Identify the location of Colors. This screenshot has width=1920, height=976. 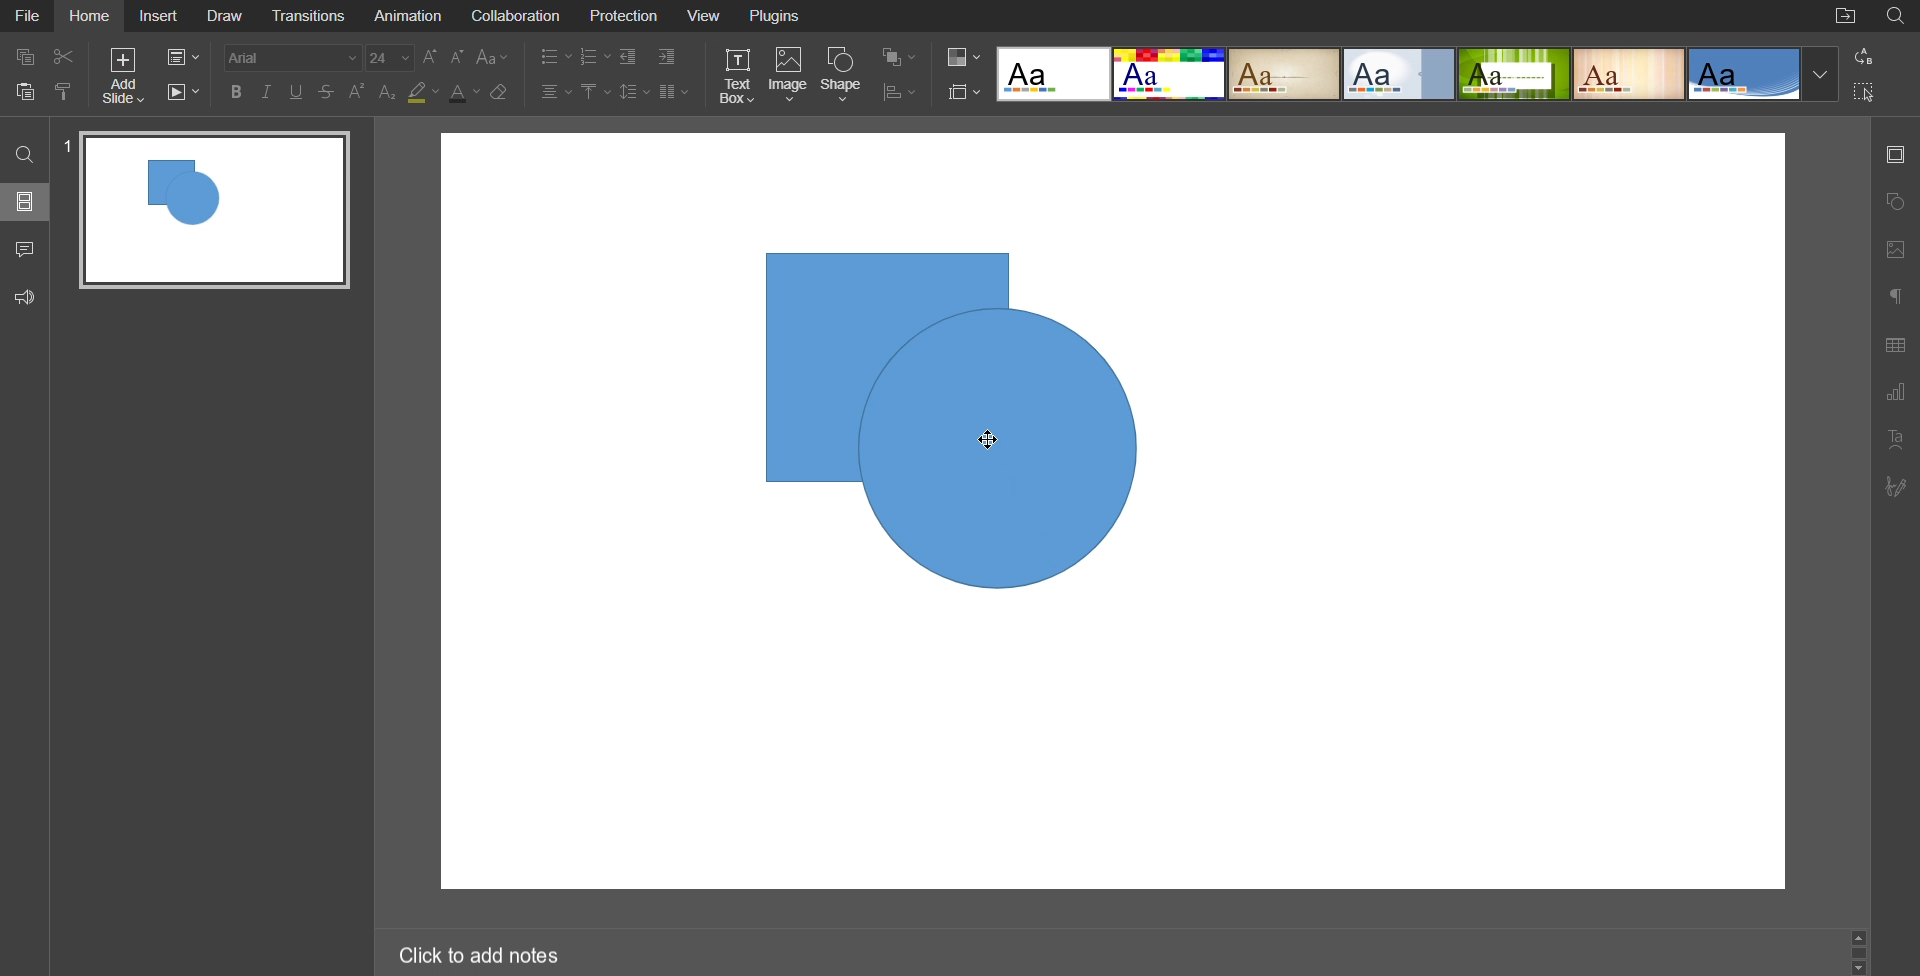
(965, 56).